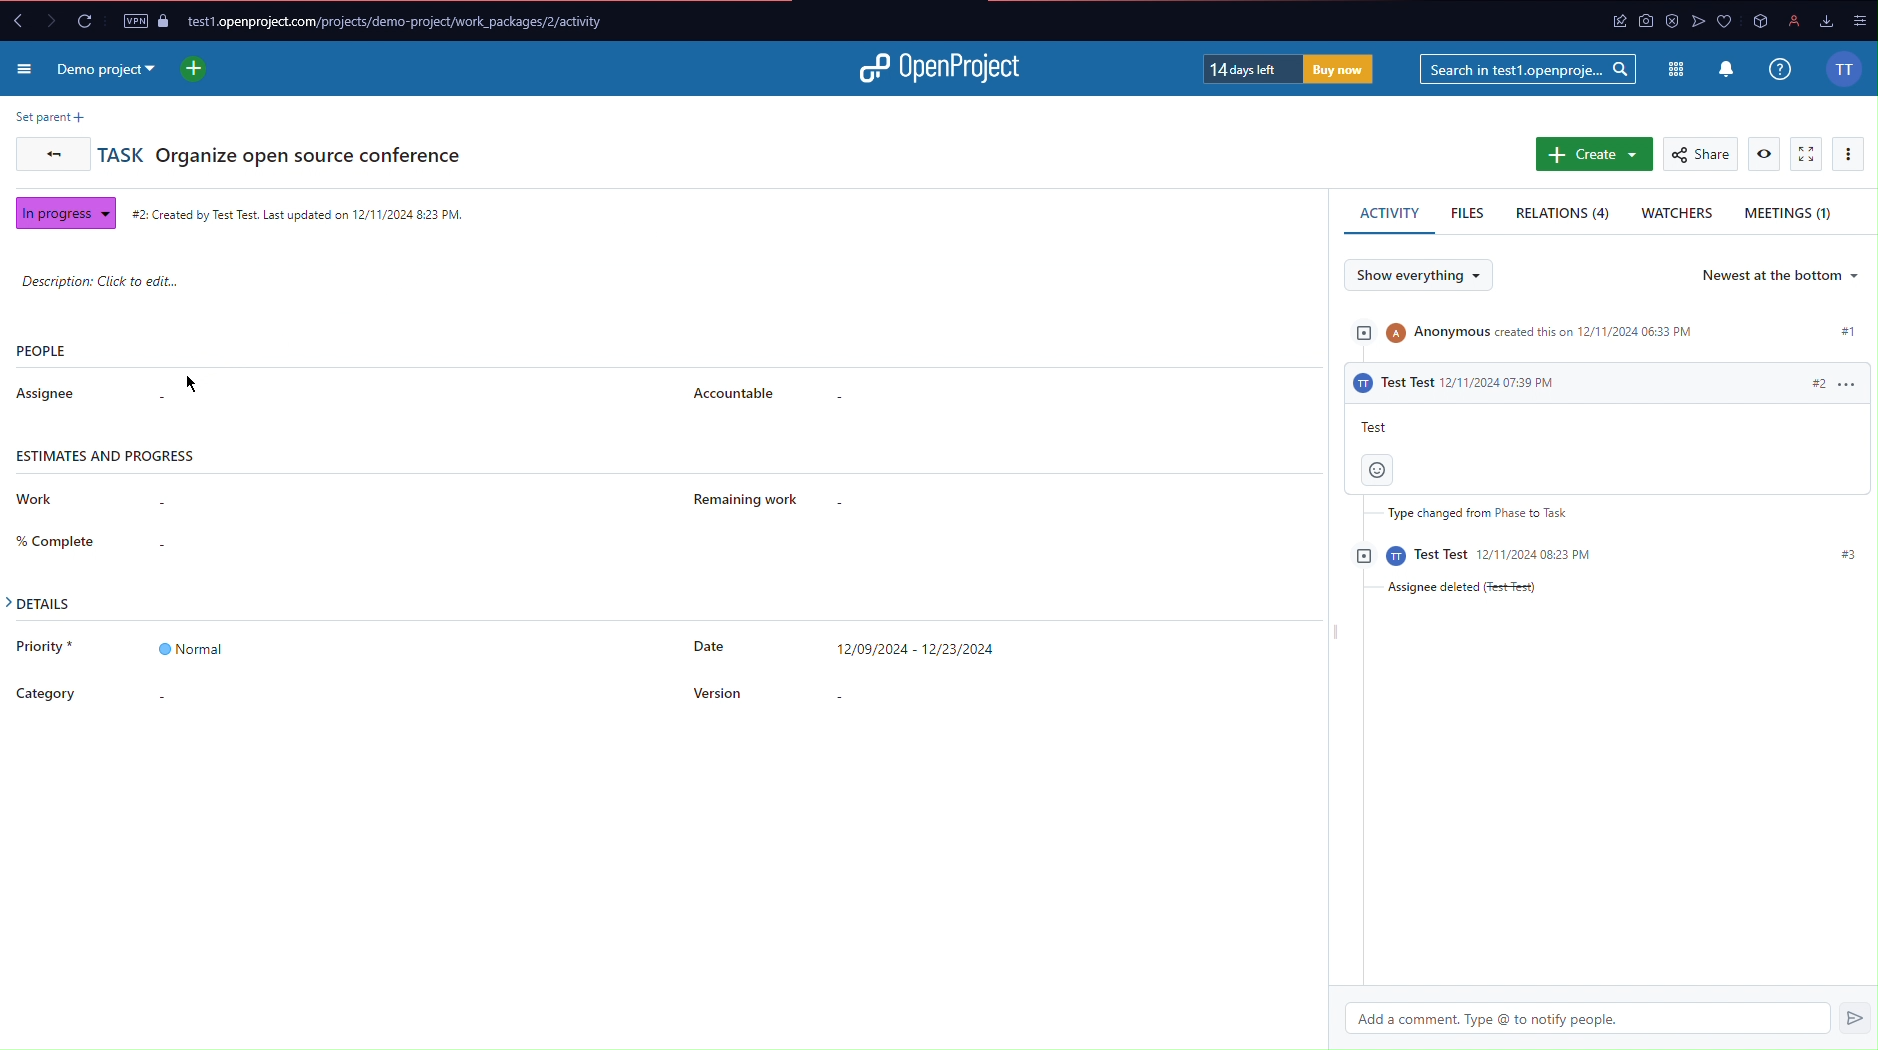  What do you see at coordinates (1453, 589) in the screenshot?
I see `Assignee Deleted` at bounding box center [1453, 589].